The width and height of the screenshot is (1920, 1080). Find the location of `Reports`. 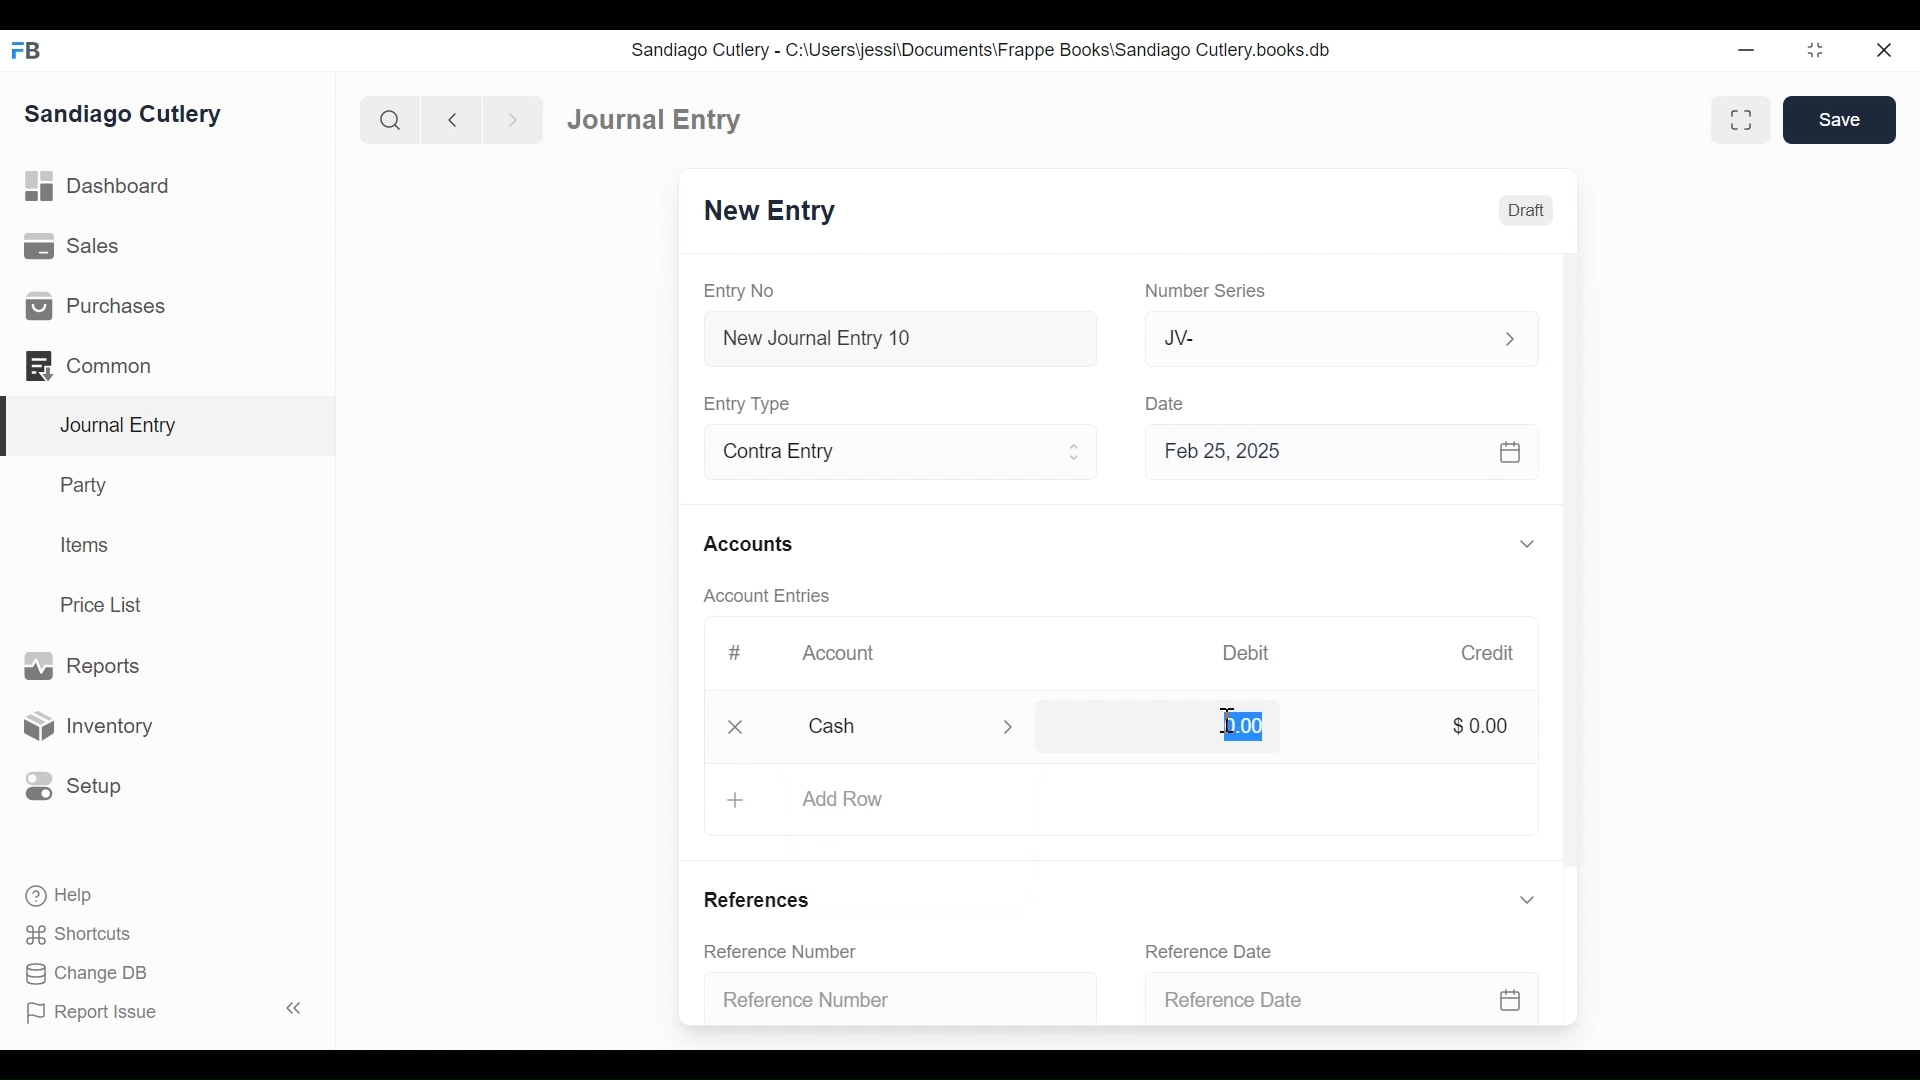

Reports is located at coordinates (80, 665).